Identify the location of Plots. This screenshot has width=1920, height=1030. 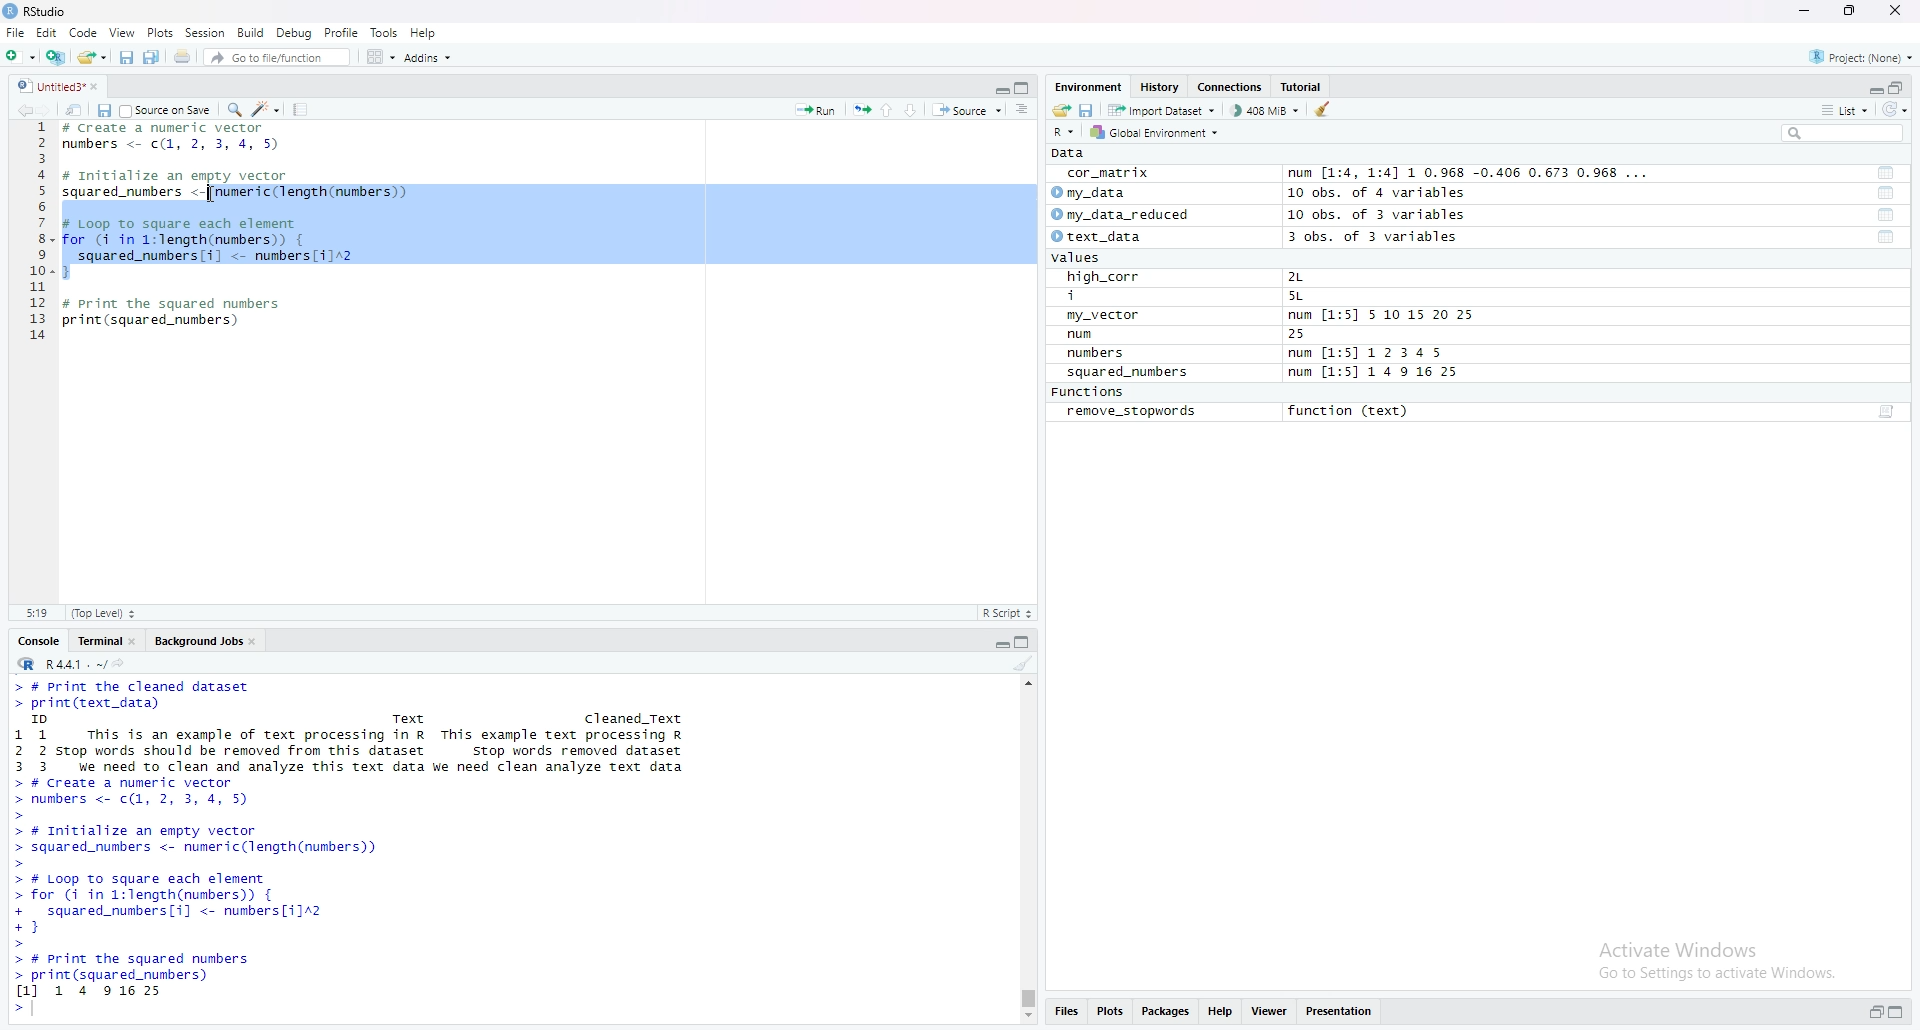
(1110, 1013).